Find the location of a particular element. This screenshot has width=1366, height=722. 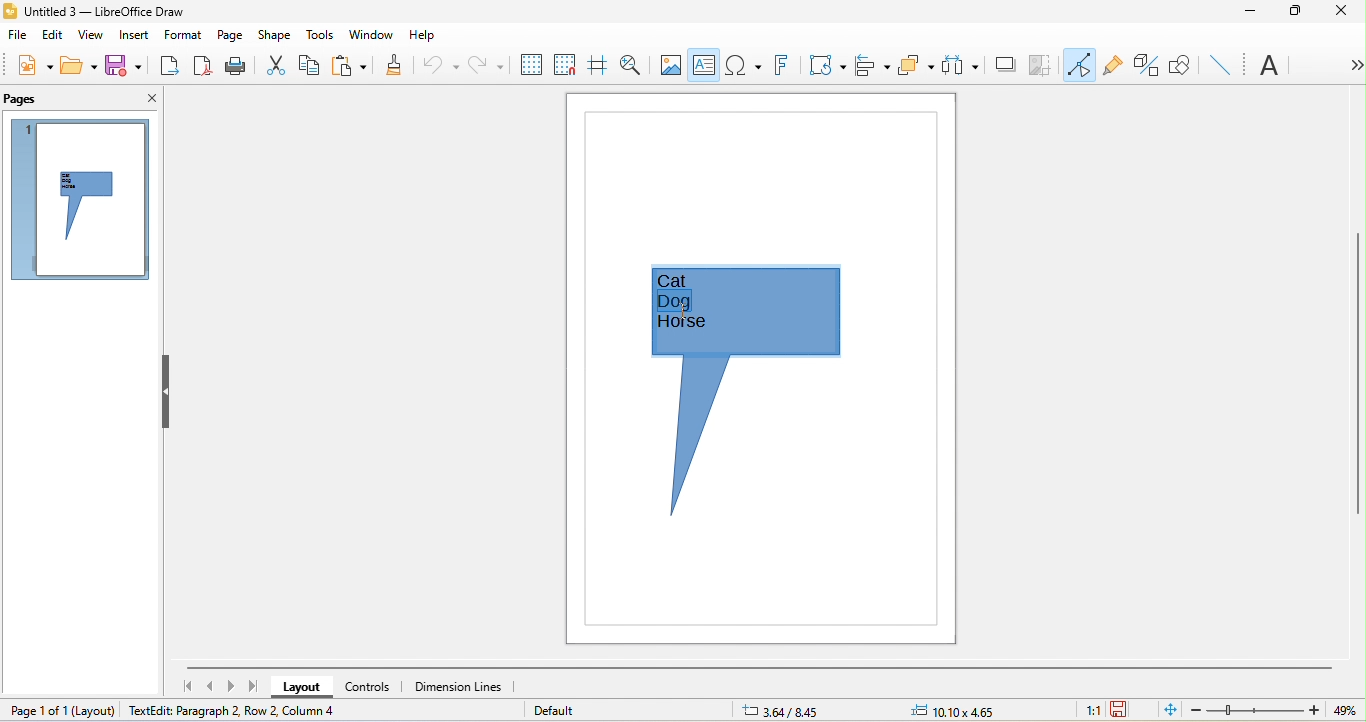

layout is located at coordinates (304, 688).